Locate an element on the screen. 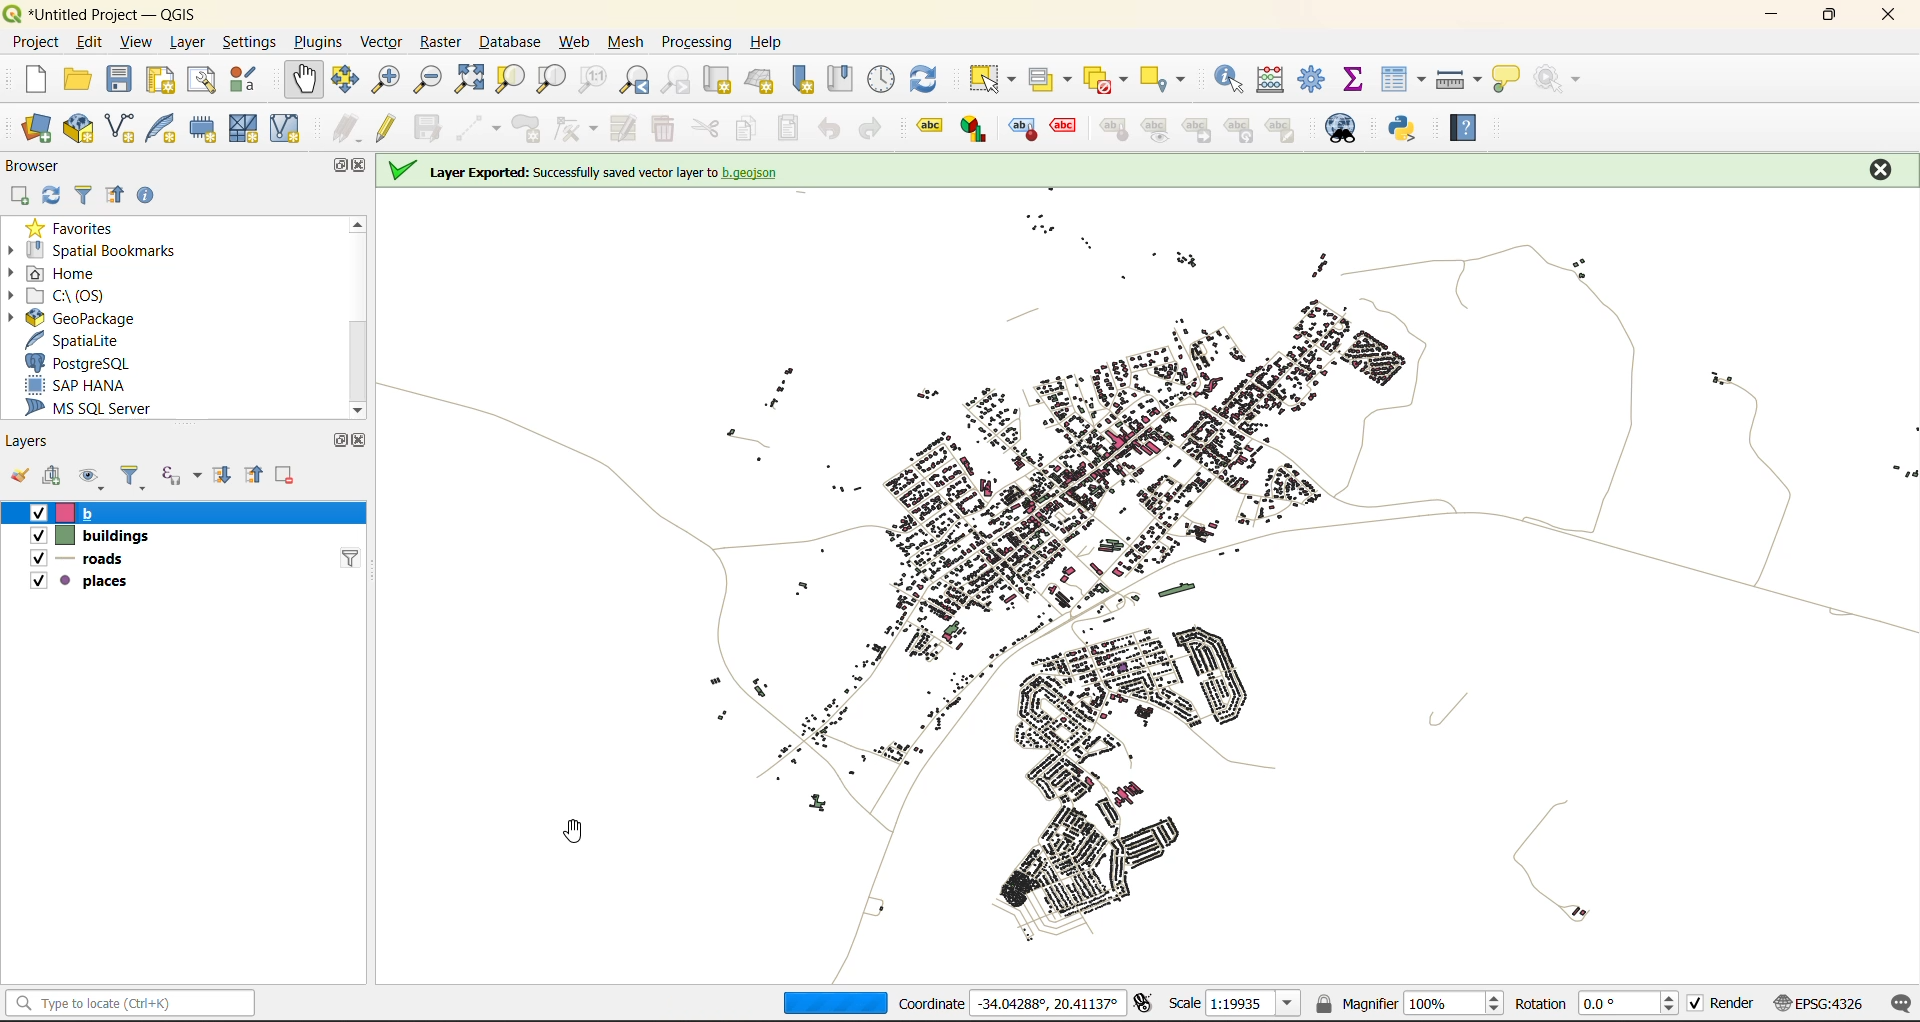  cursor is located at coordinates (581, 832).